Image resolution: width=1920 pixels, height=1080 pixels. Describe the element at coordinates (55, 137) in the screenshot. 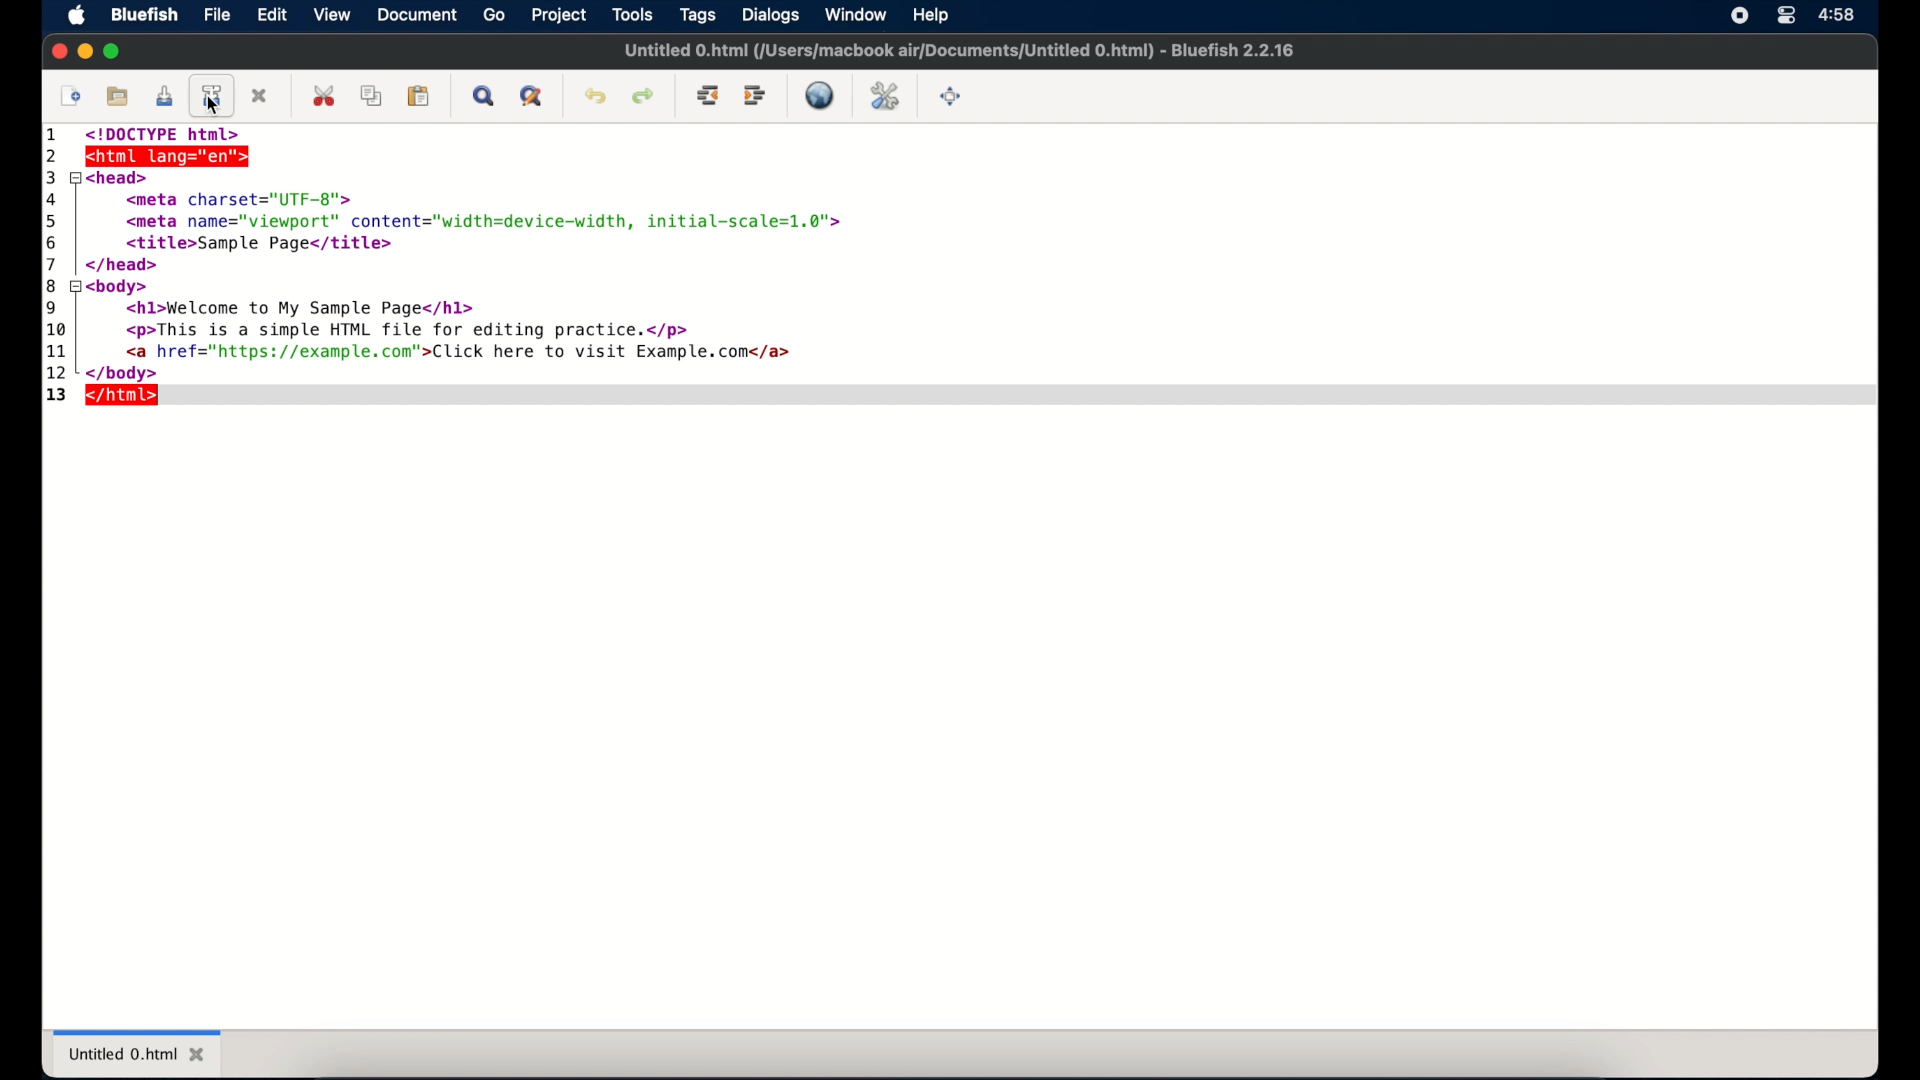

I see `1` at that location.